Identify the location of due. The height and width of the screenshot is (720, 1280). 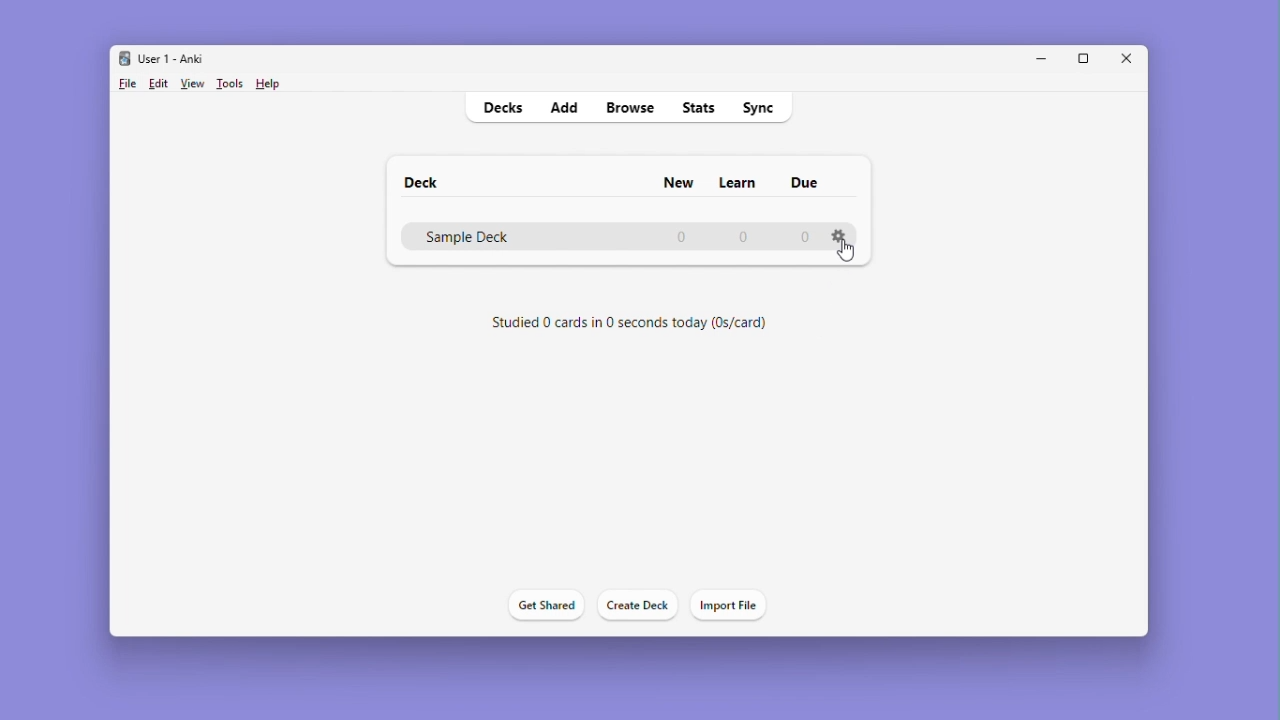
(806, 182).